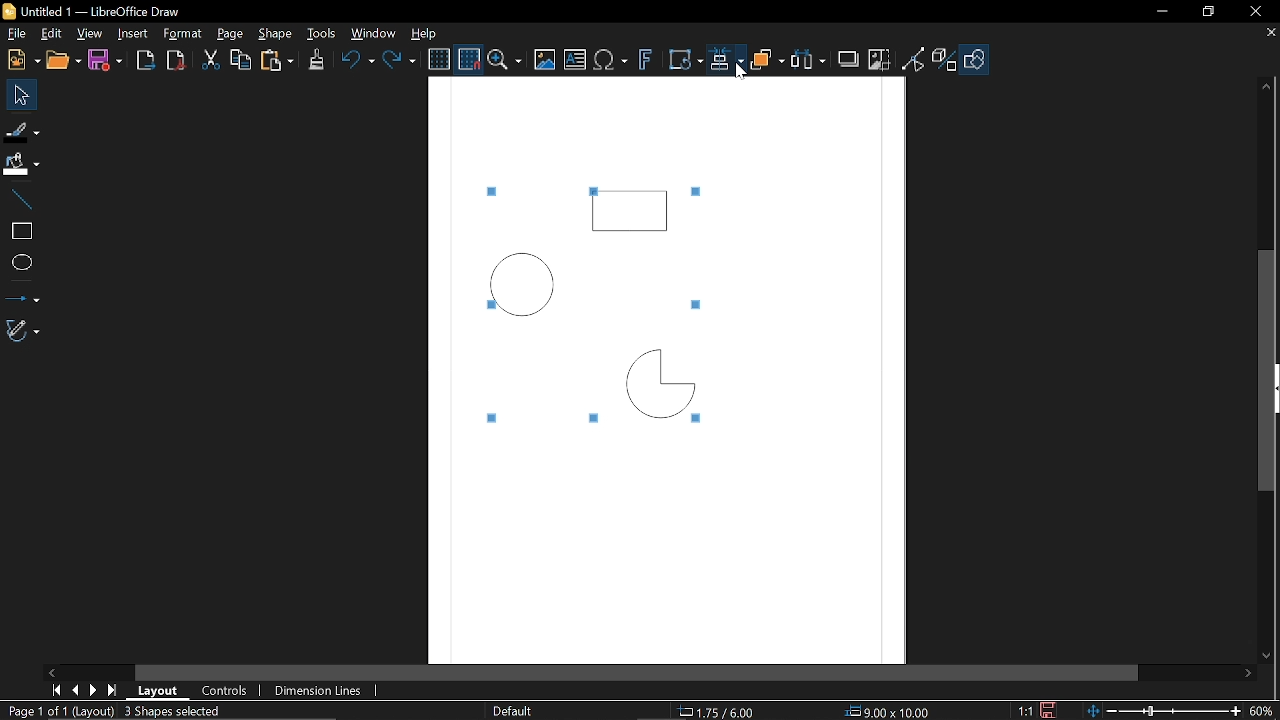 This screenshot has width=1280, height=720. What do you see at coordinates (1269, 656) in the screenshot?
I see `Move down` at bounding box center [1269, 656].